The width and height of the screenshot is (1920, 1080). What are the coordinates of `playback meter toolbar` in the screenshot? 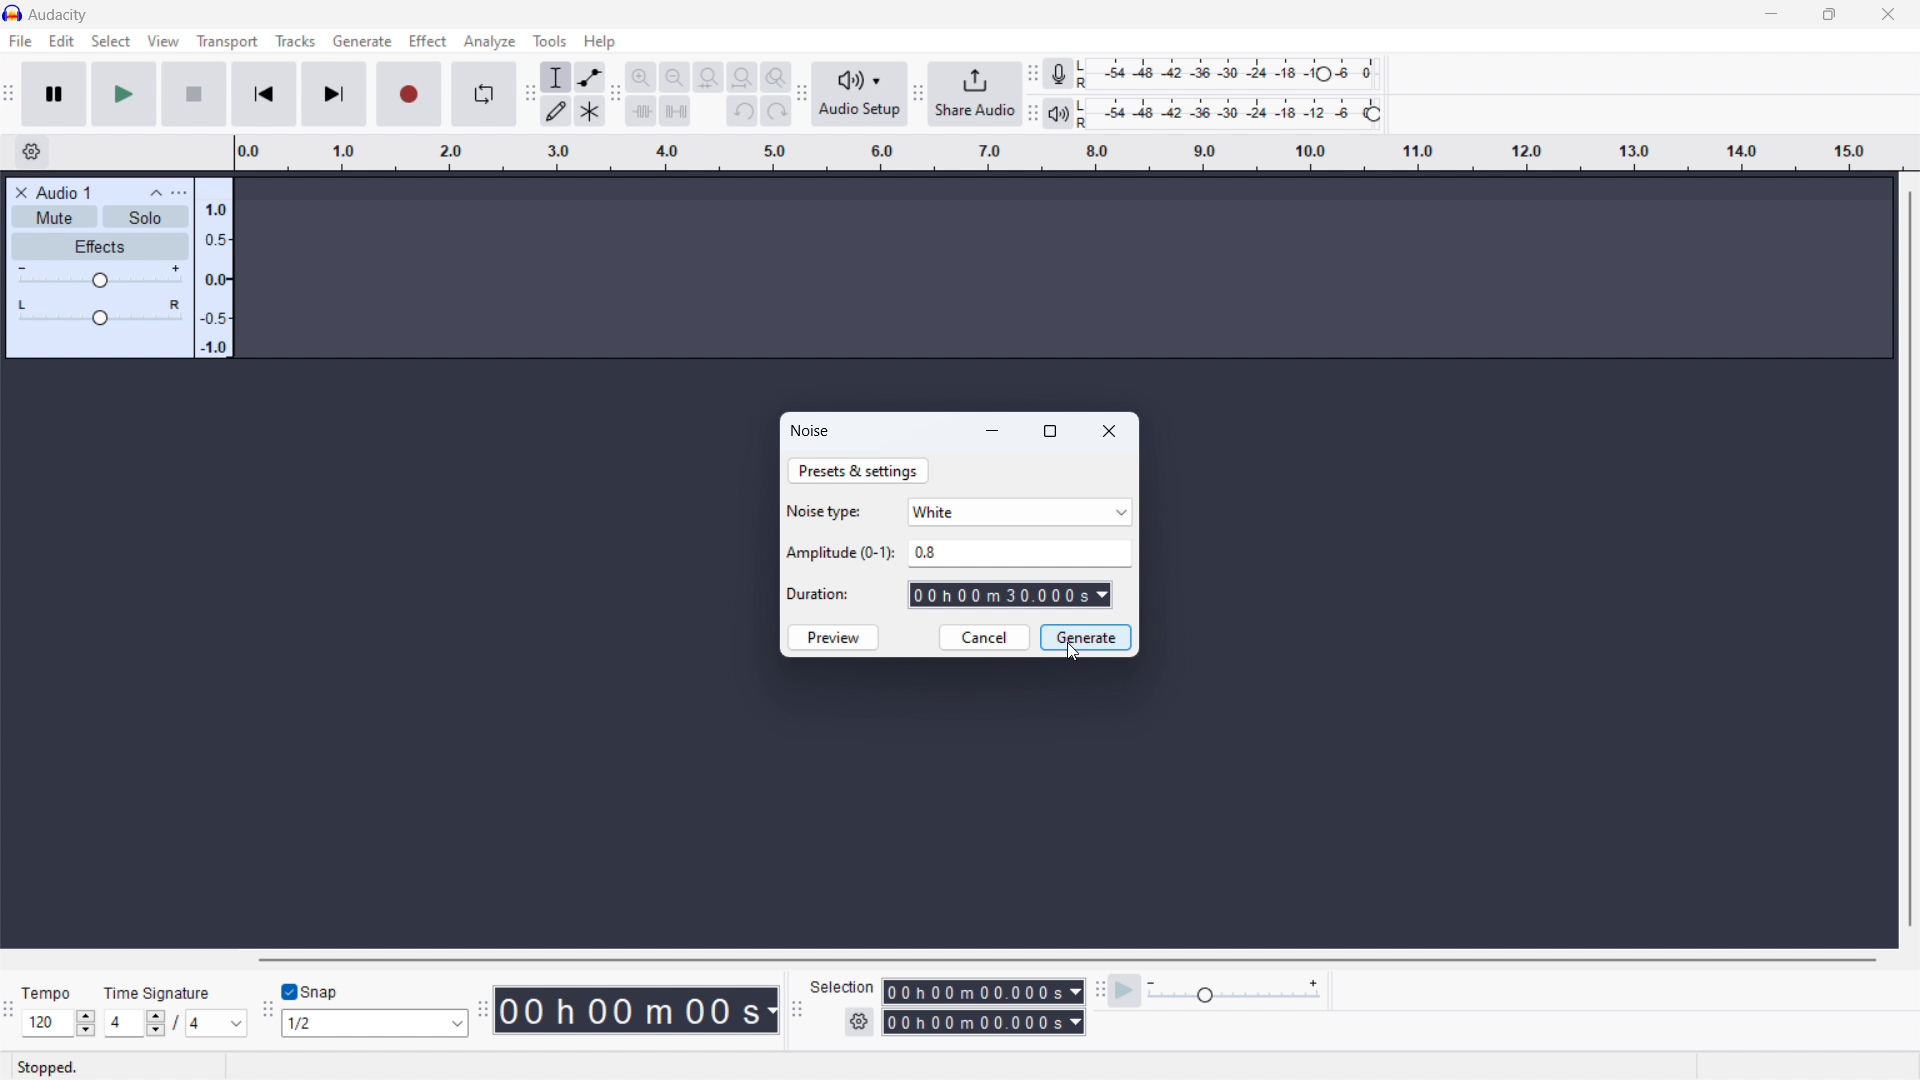 It's located at (1033, 115).